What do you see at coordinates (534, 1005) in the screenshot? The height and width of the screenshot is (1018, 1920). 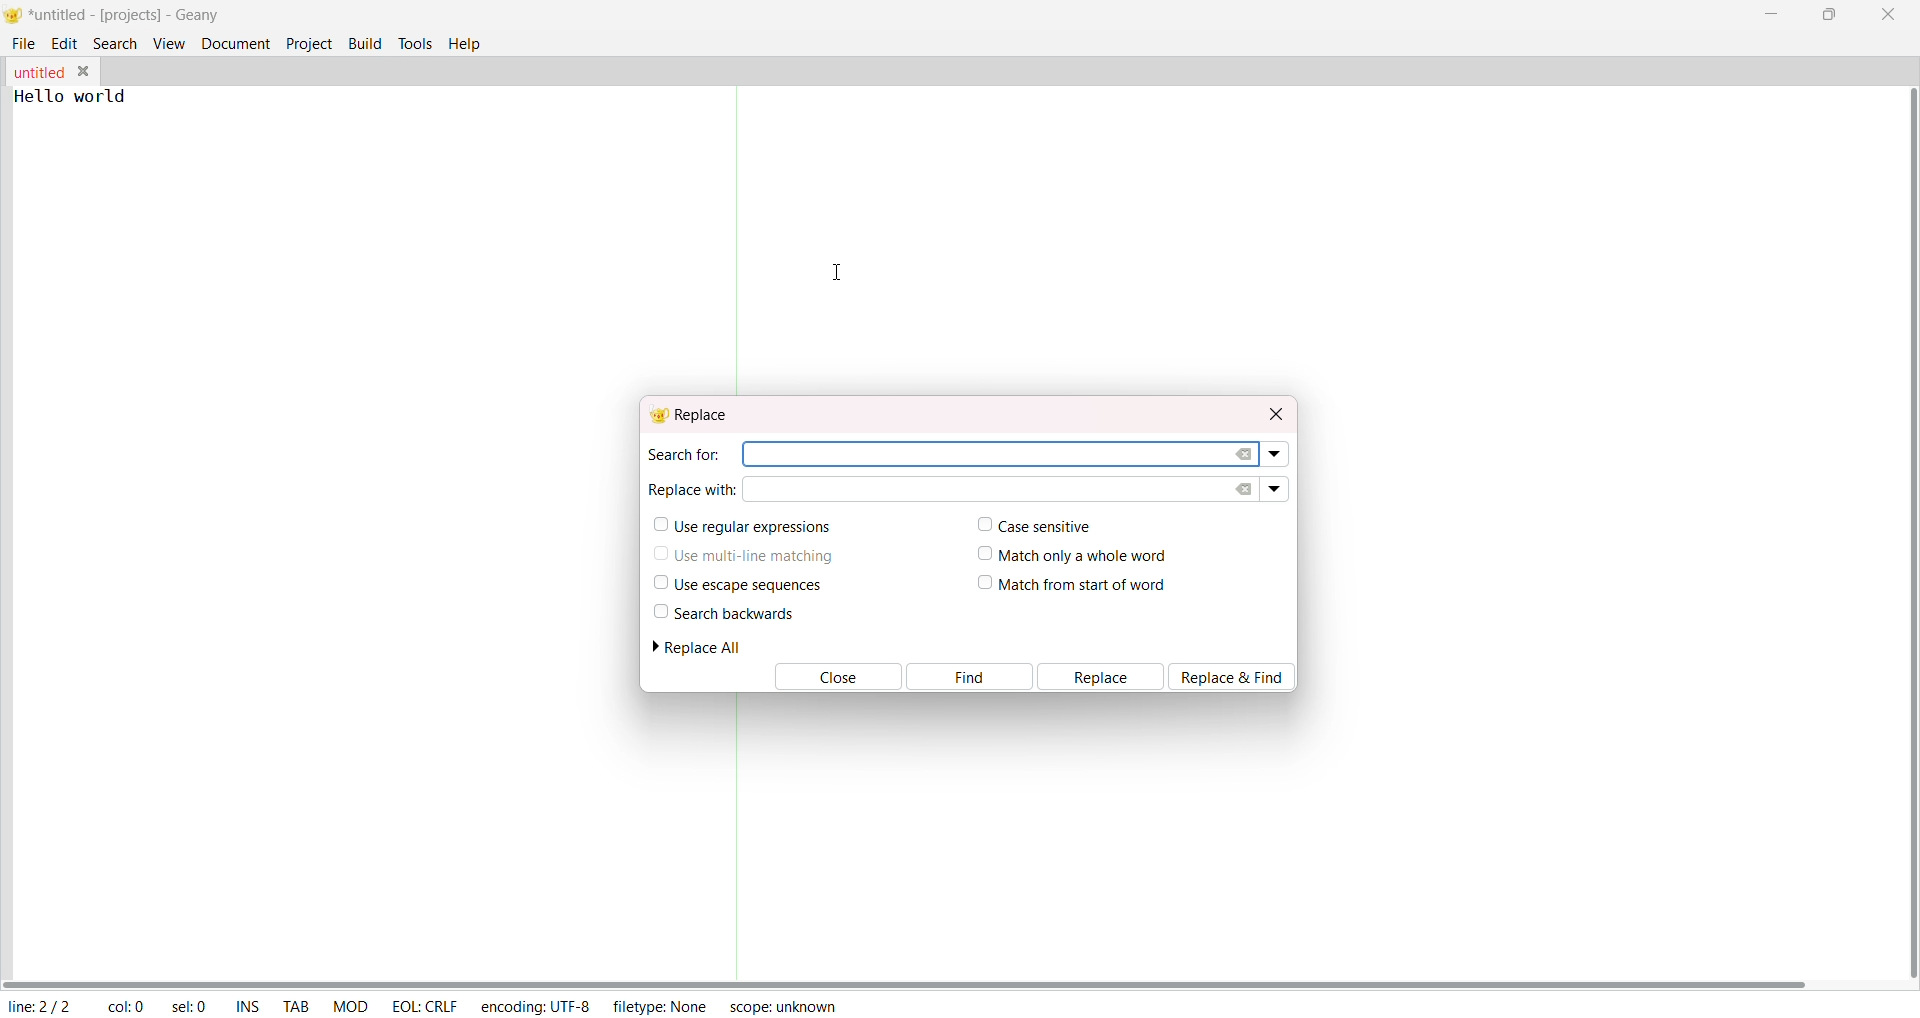 I see `encoding: UTF-8` at bounding box center [534, 1005].